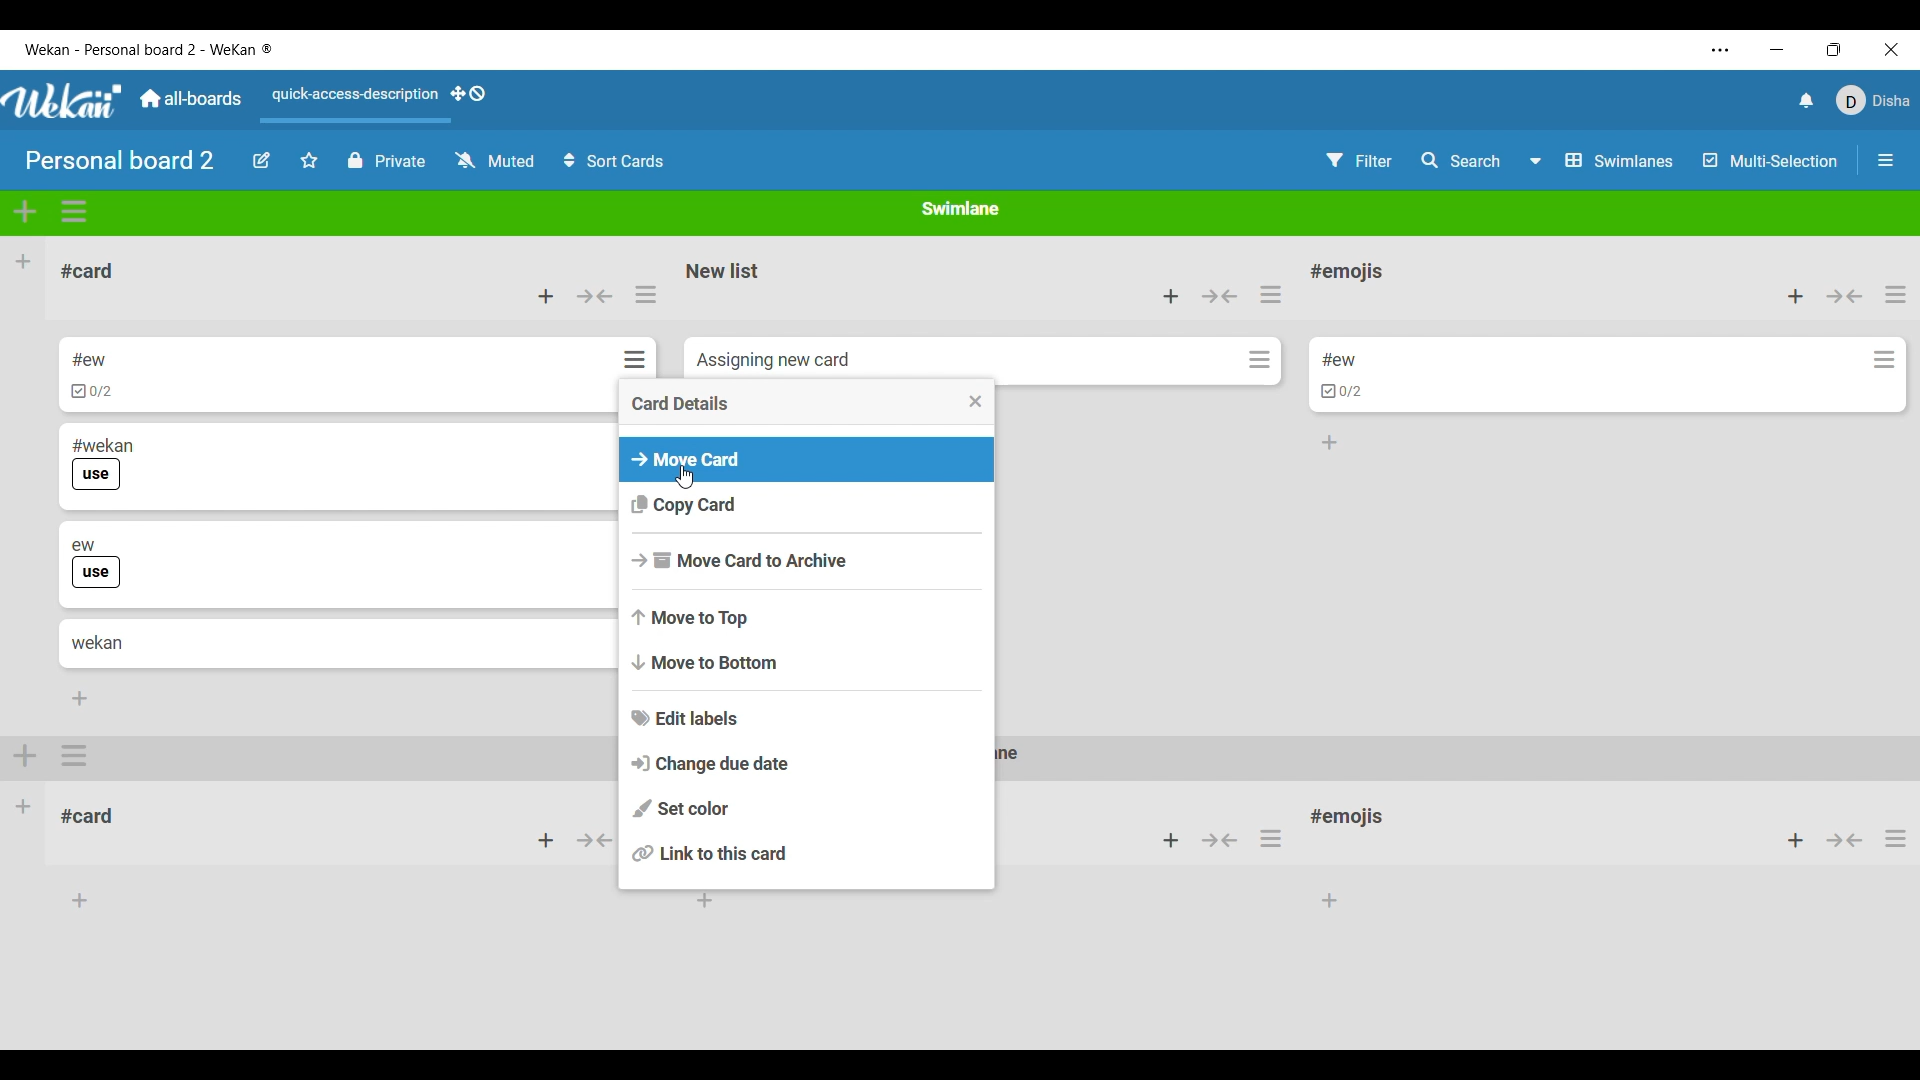  What do you see at coordinates (694, 477) in the screenshot?
I see `cursor` at bounding box center [694, 477].